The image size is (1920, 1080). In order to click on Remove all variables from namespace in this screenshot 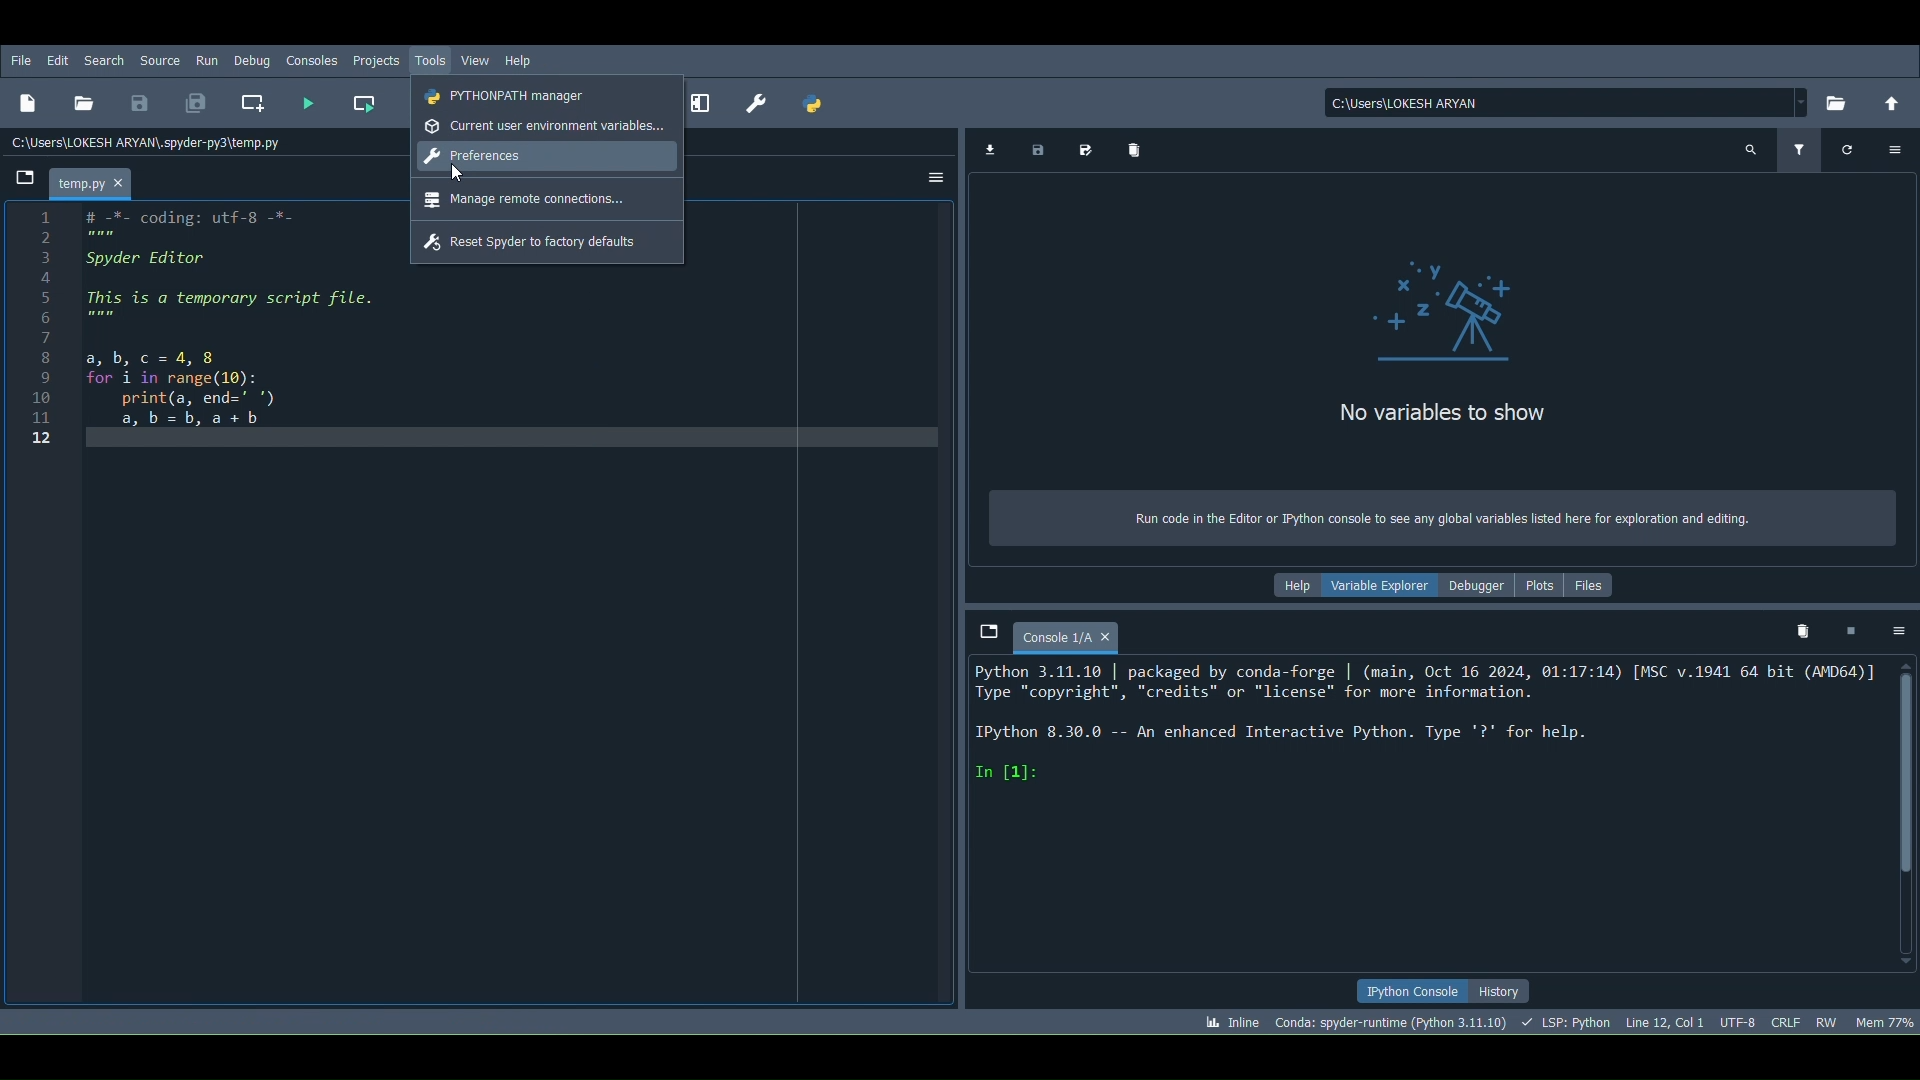, I will do `click(1803, 634)`.